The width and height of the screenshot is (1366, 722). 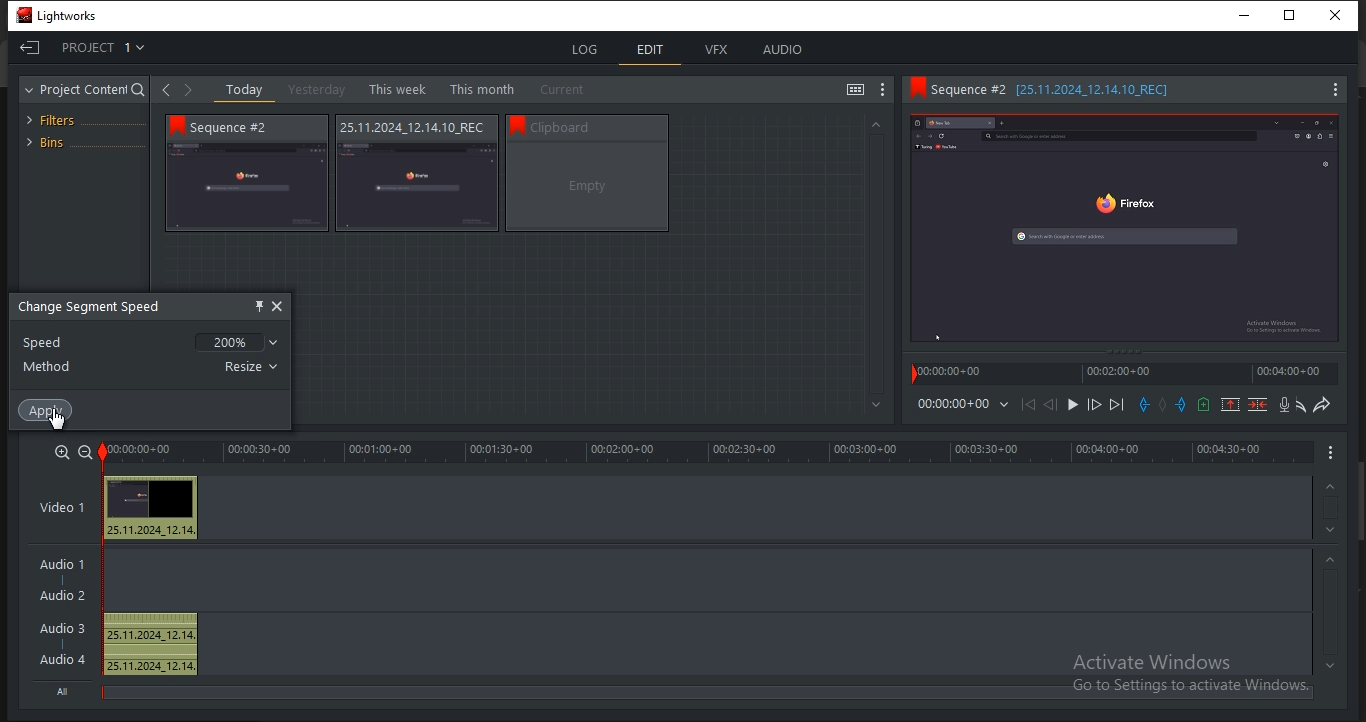 What do you see at coordinates (225, 340) in the screenshot?
I see `200%` at bounding box center [225, 340].